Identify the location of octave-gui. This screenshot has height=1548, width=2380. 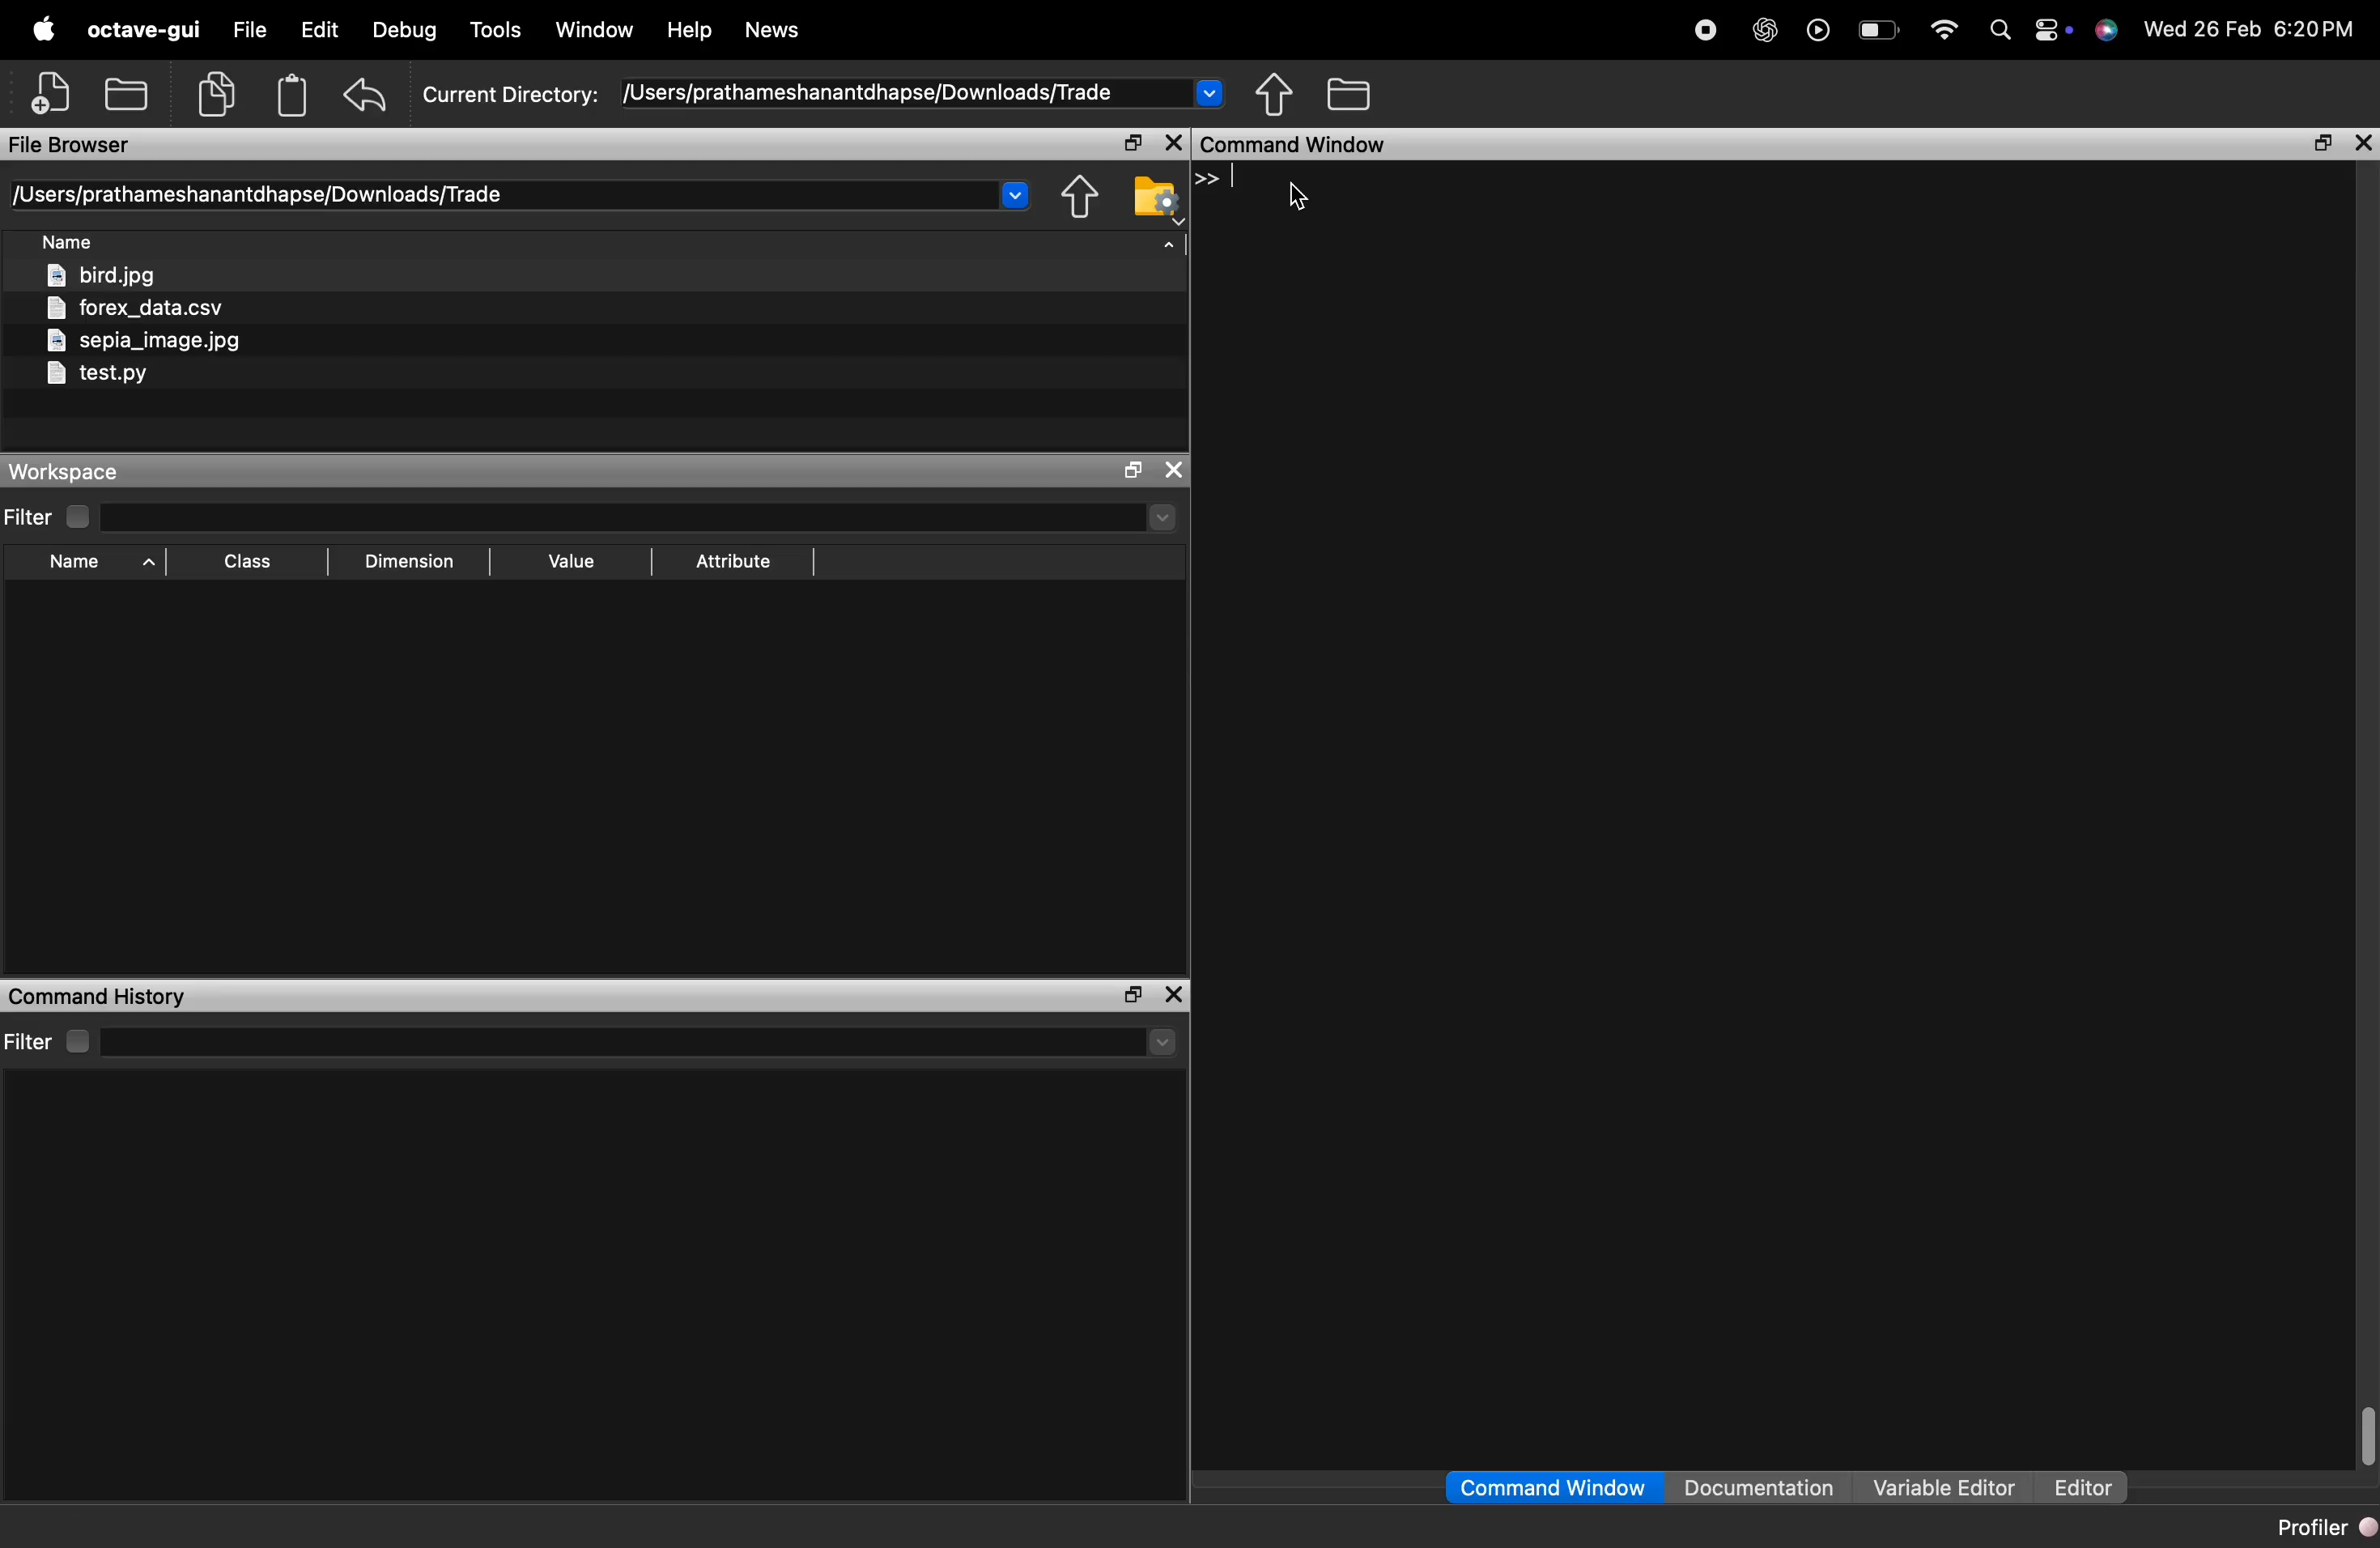
(144, 29).